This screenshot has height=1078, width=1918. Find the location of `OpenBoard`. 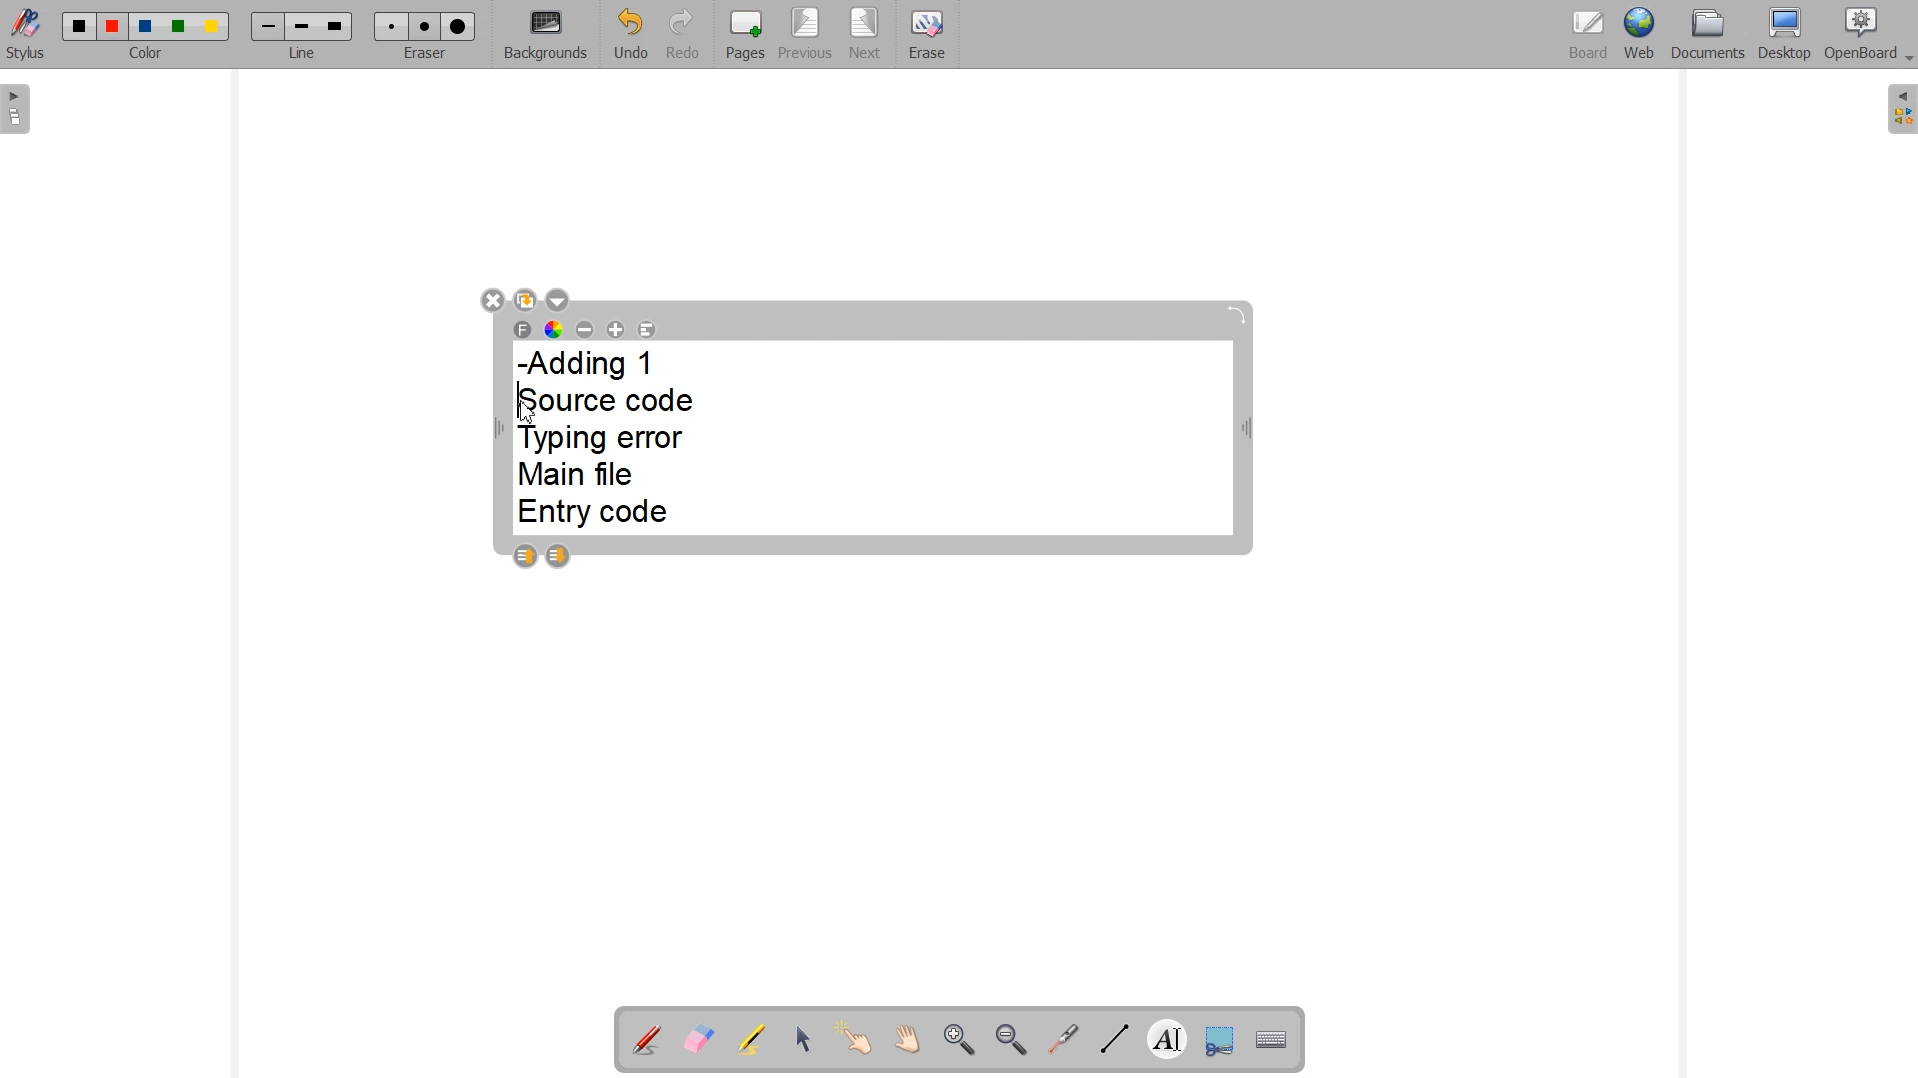

OpenBoard is located at coordinates (1871, 35).